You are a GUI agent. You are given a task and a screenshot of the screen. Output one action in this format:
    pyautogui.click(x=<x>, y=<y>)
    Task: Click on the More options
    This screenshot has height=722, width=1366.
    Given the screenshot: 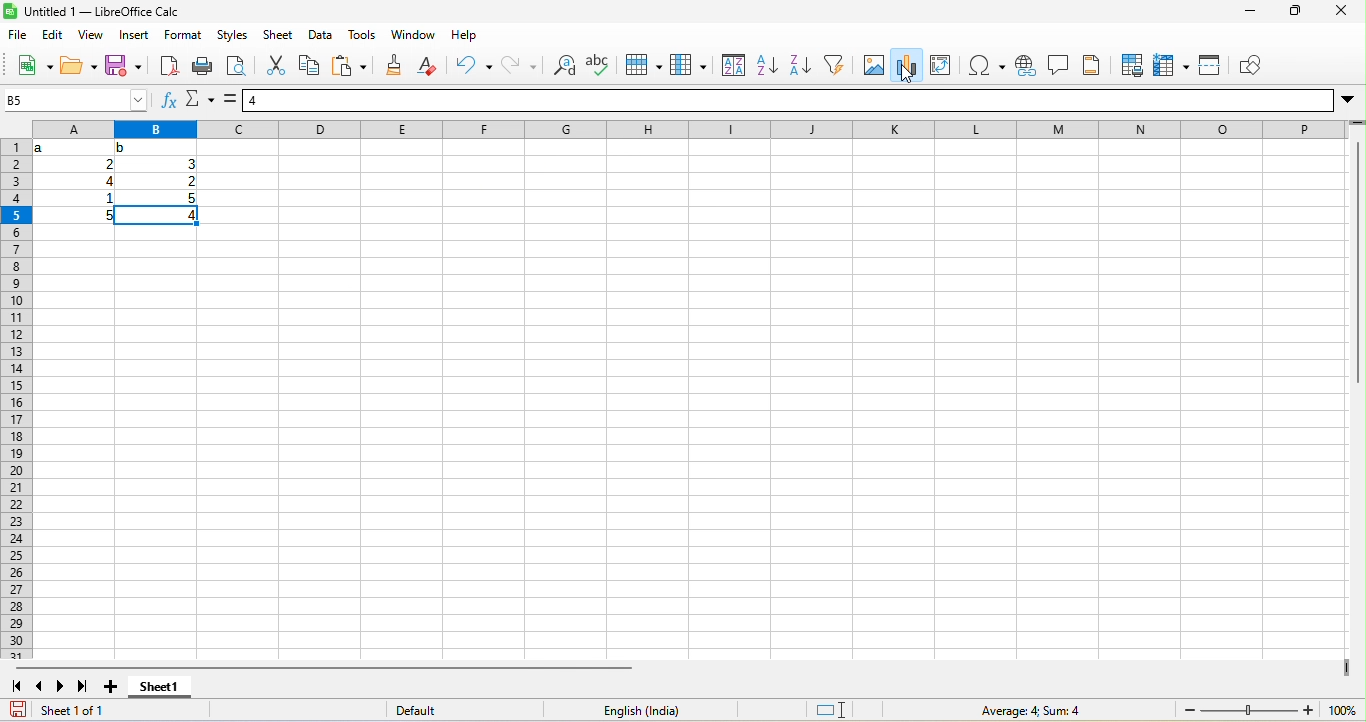 What is the action you would take?
    pyautogui.click(x=1348, y=101)
    